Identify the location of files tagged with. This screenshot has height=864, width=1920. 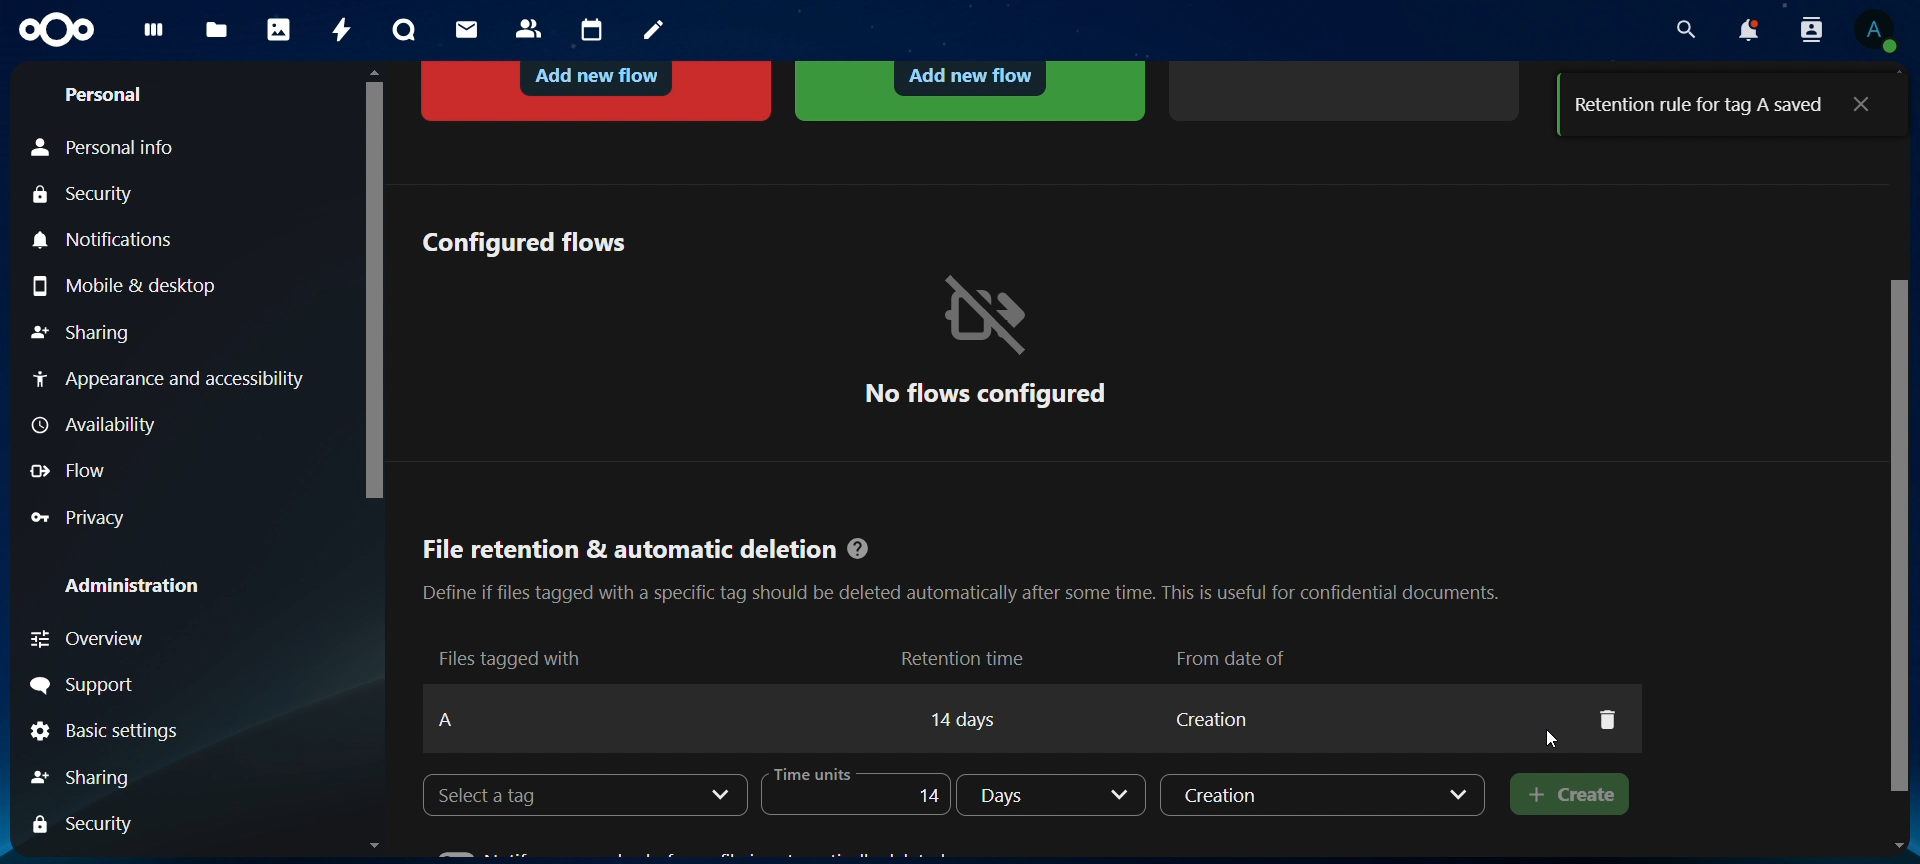
(512, 657).